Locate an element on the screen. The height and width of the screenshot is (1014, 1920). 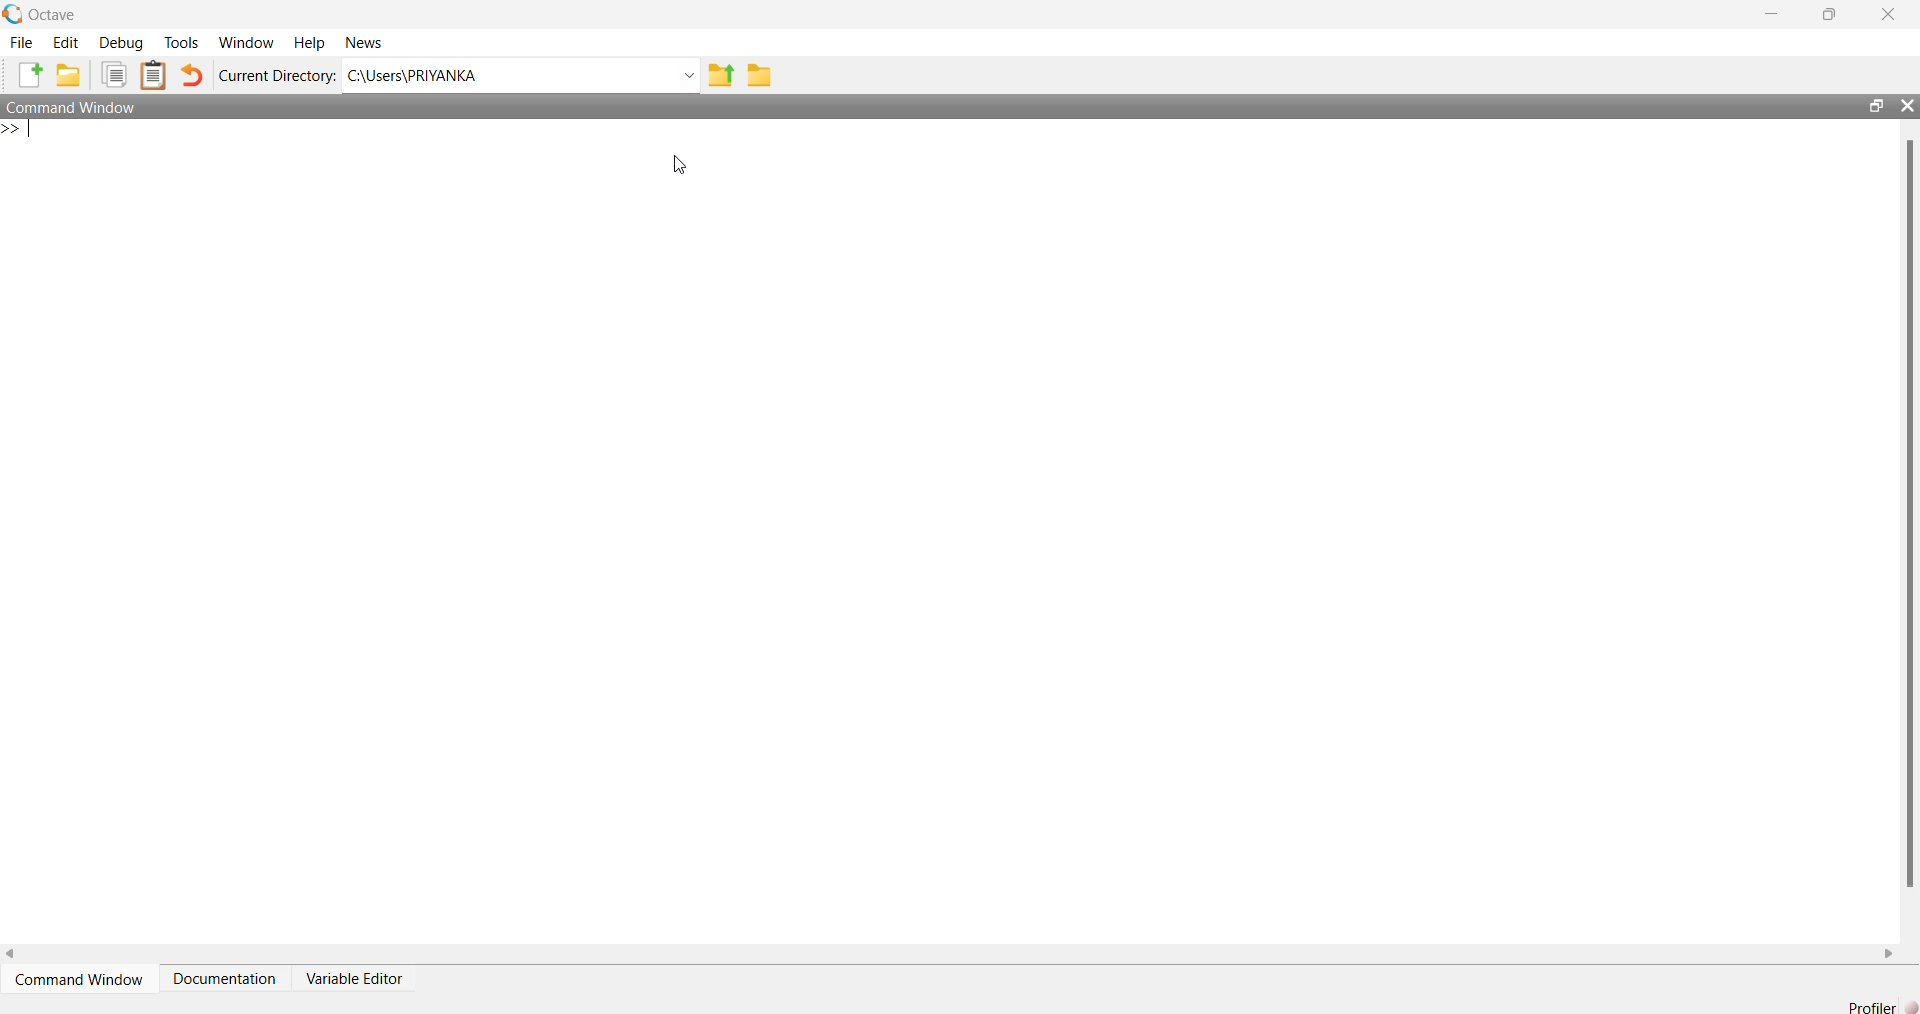
Current Directory: is located at coordinates (279, 75).